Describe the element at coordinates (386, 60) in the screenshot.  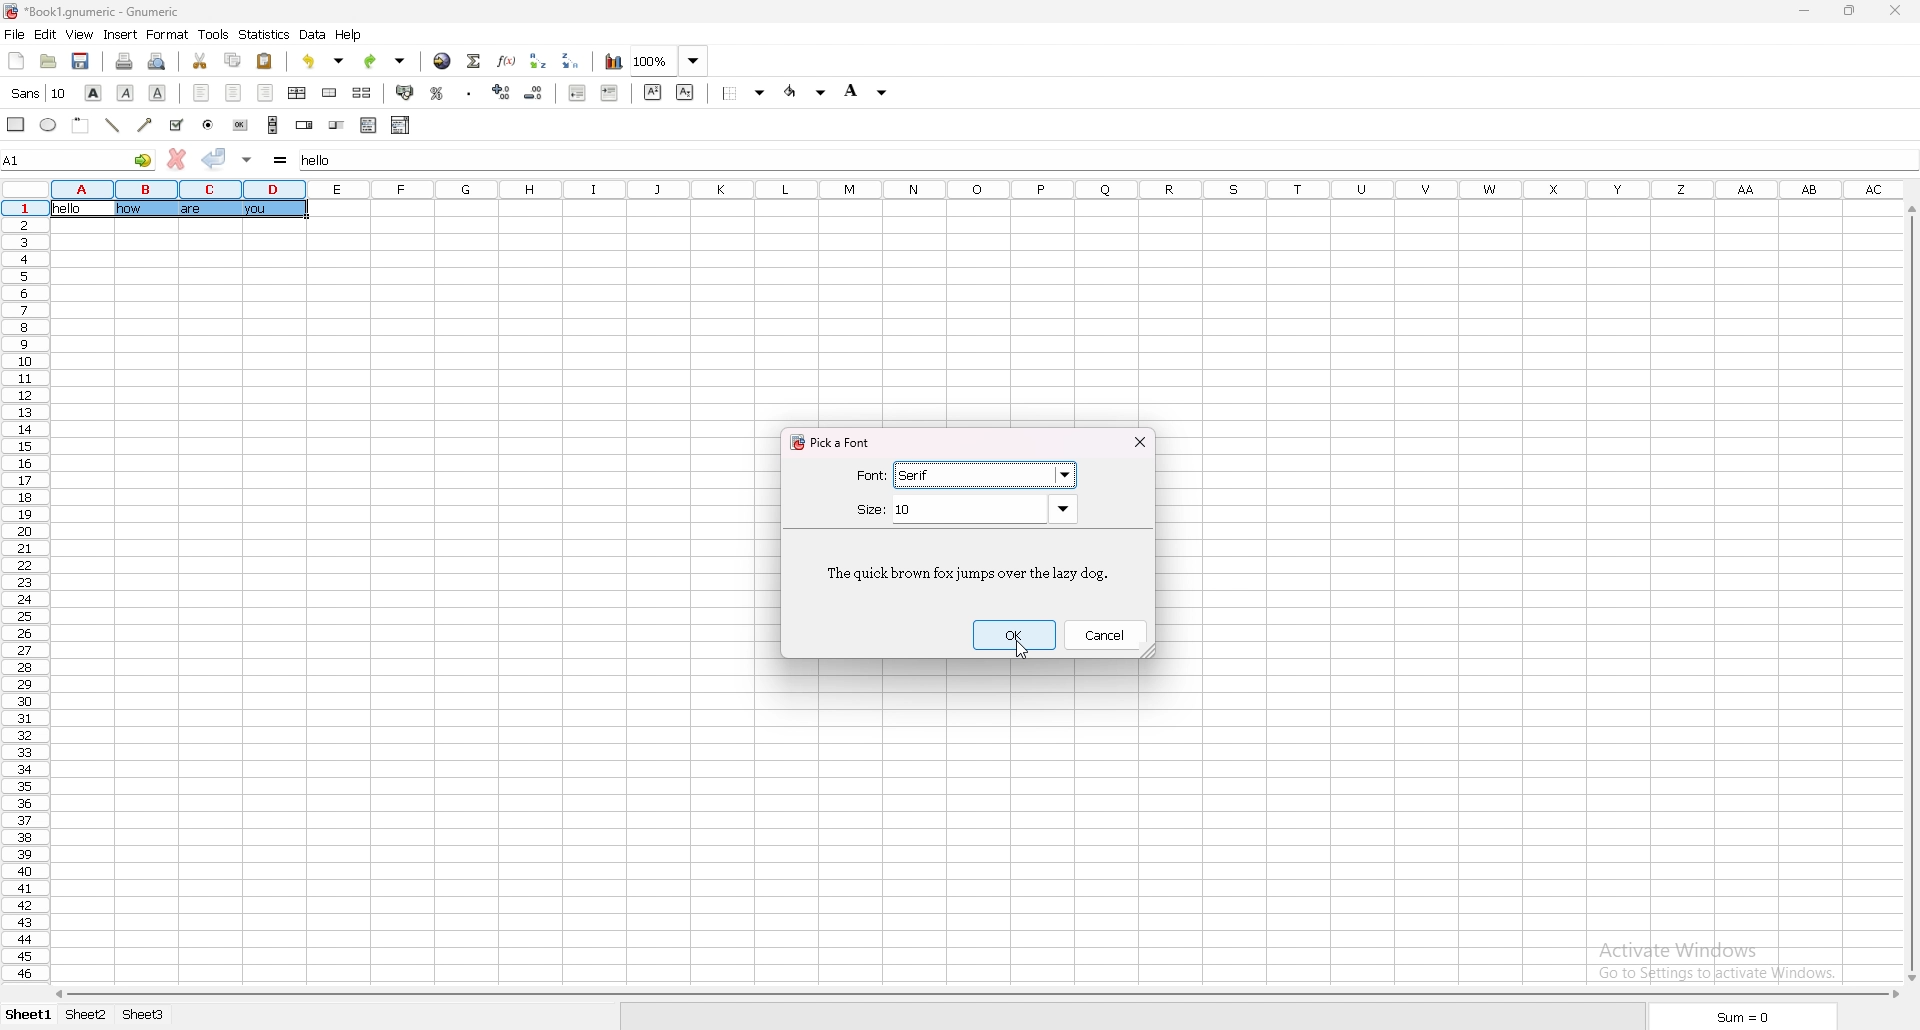
I see `redo` at that location.